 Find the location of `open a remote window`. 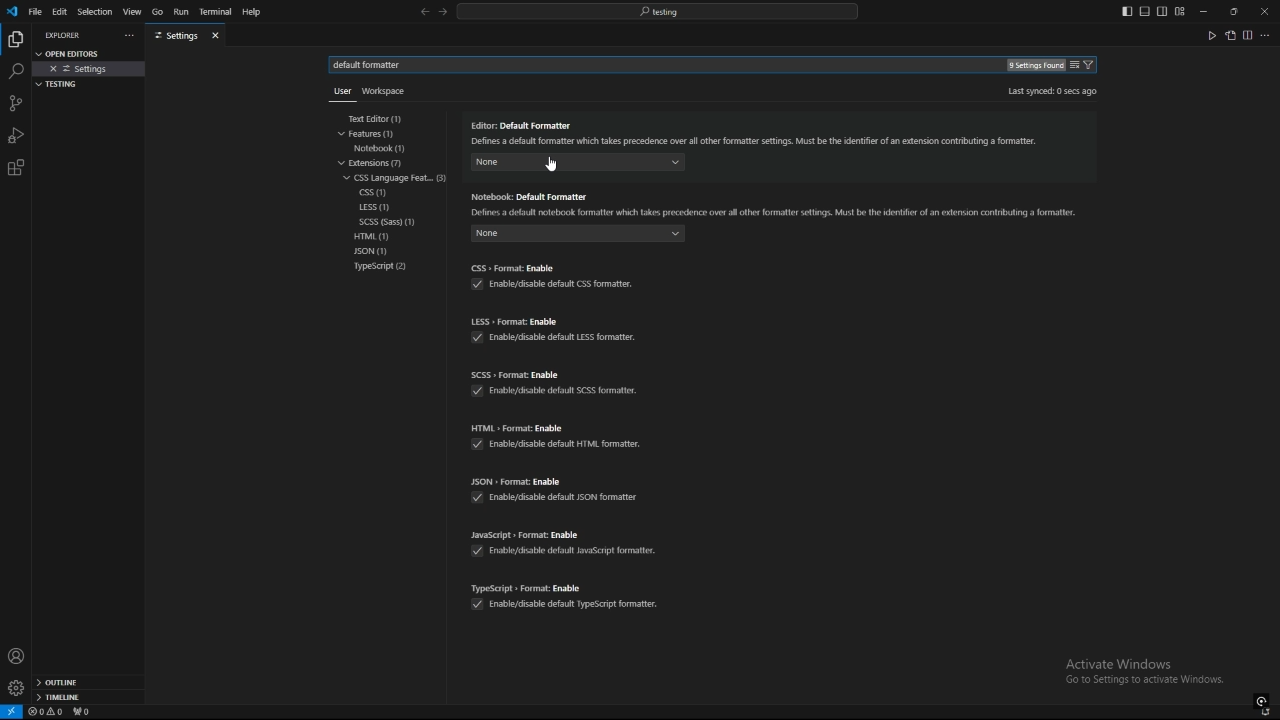

open a remote window is located at coordinates (12, 712).